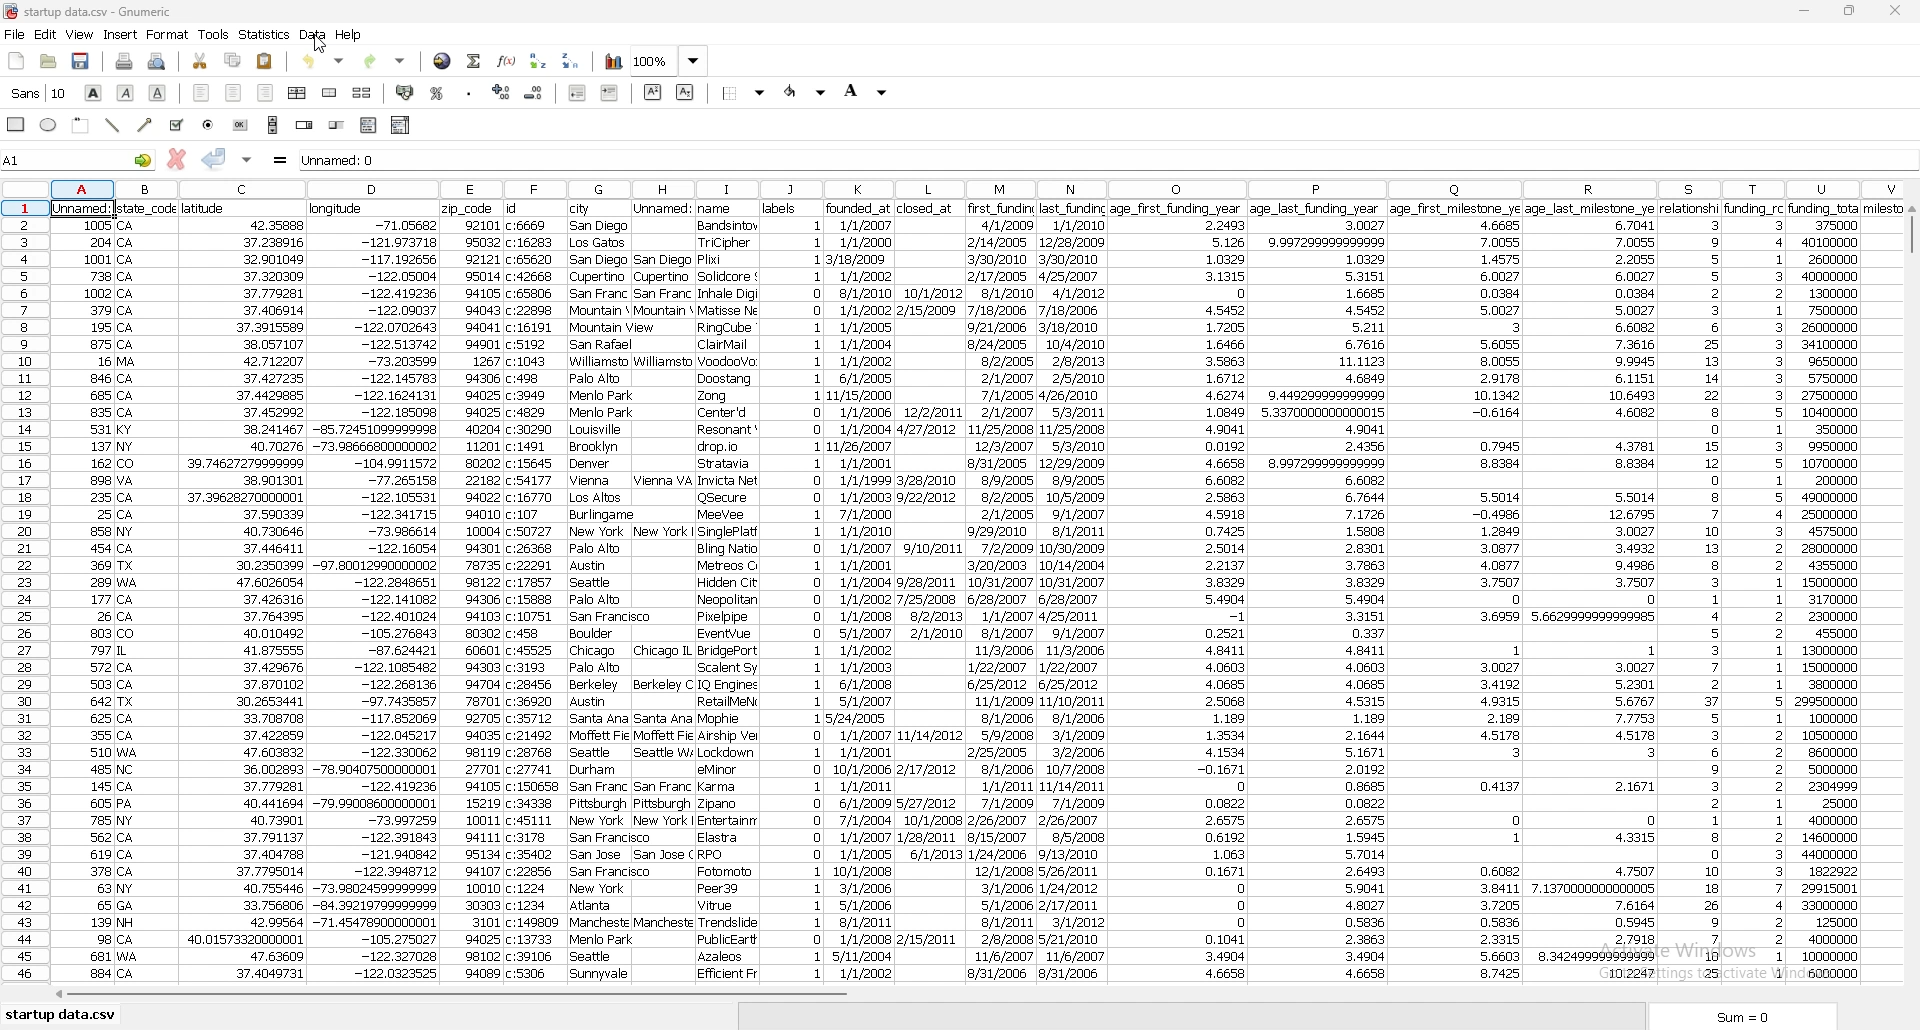 Image resolution: width=1920 pixels, height=1030 pixels. Describe the element at coordinates (404, 91) in the screenshot. I see `accounting` at that location.